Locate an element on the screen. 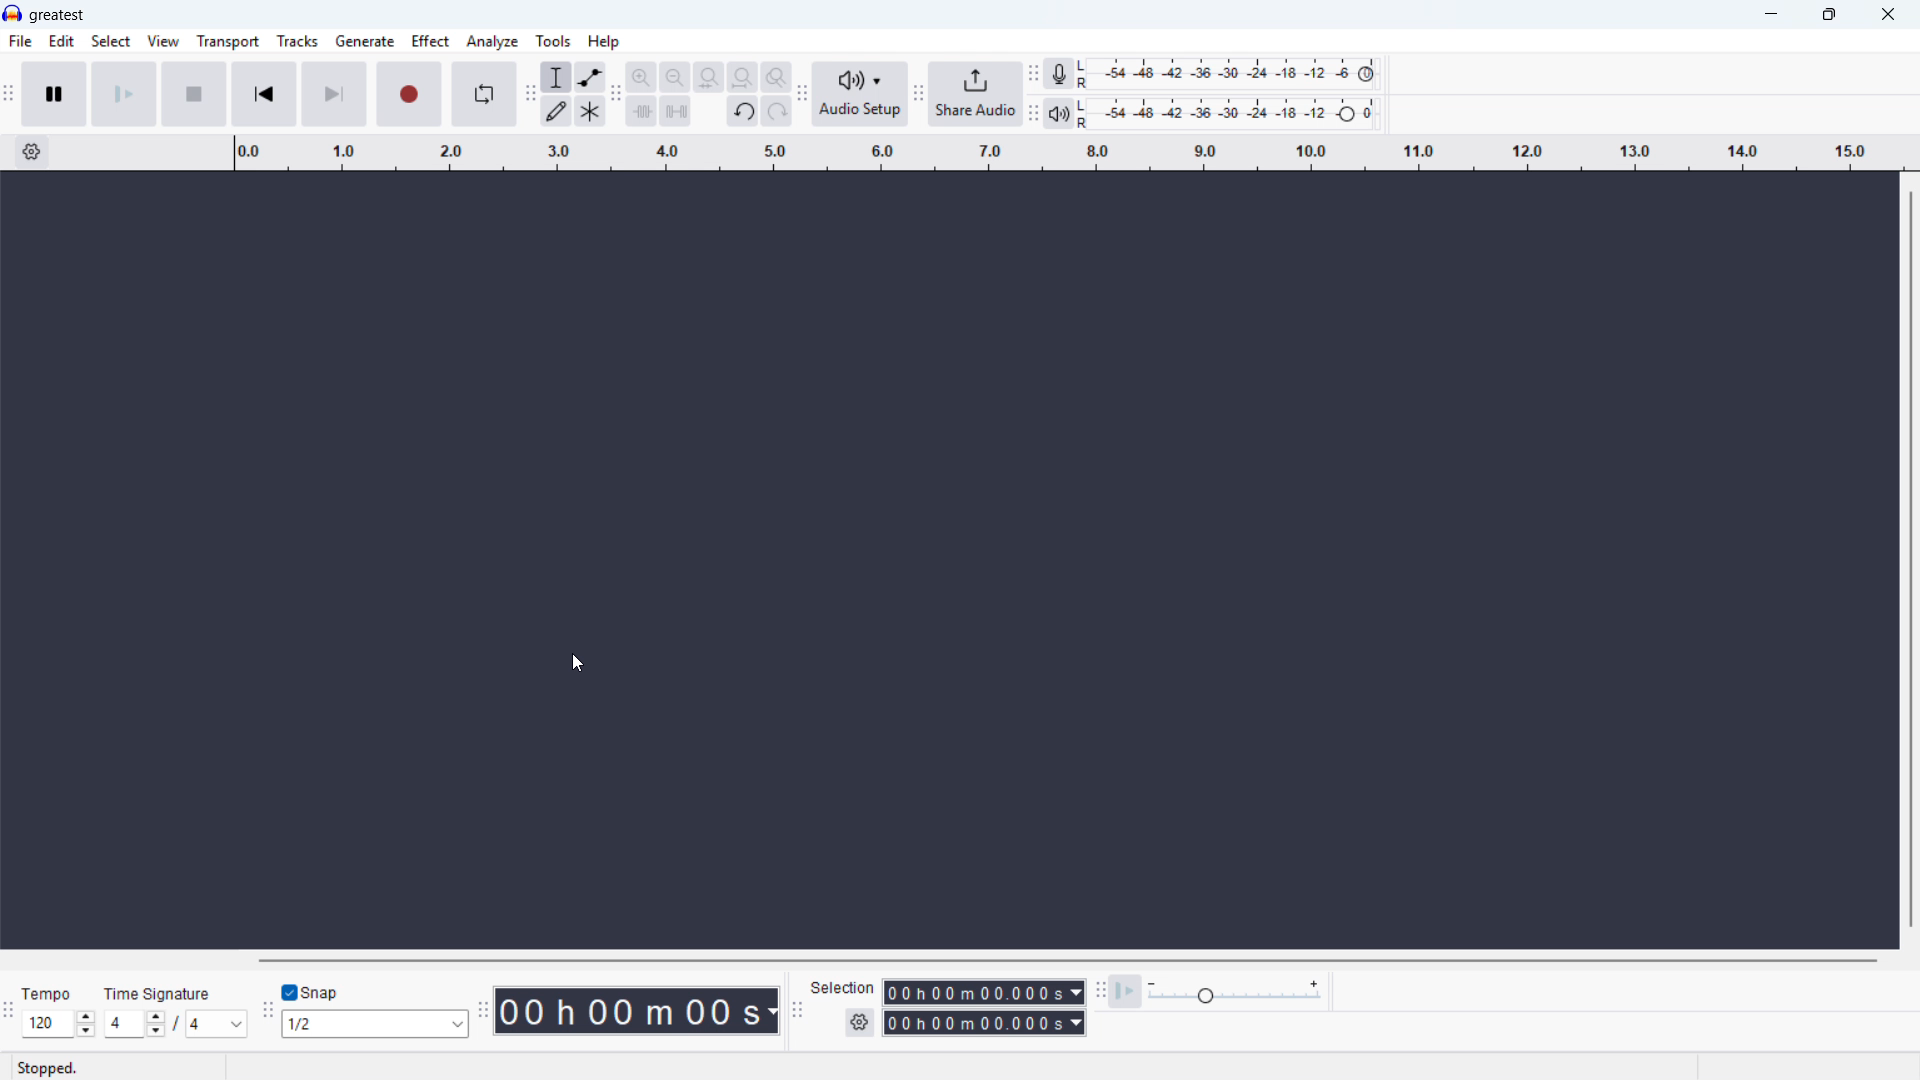  Set time signature  is located at coordinates (175, 1025).